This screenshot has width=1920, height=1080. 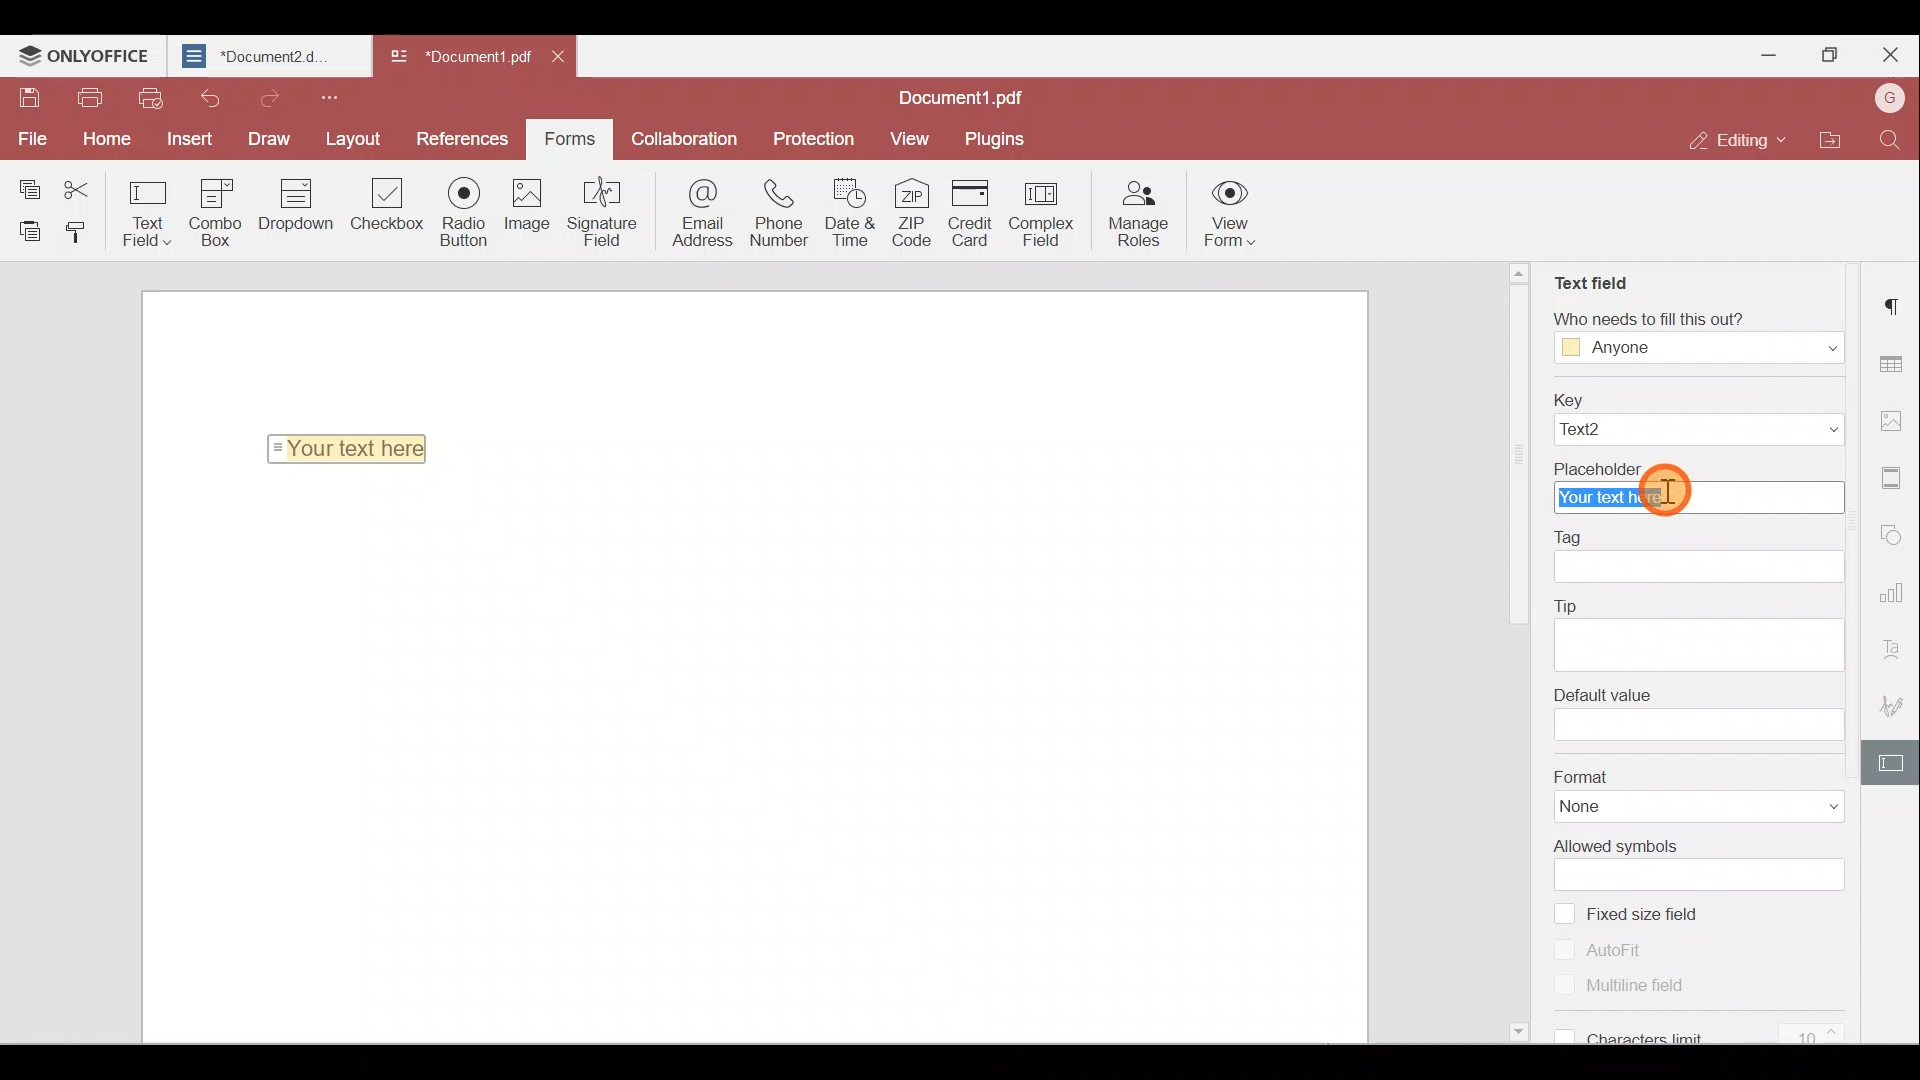 What do you see at coordinates (568, 136) in the screenshot?
I see `Form` at bounding box center [568, 136].